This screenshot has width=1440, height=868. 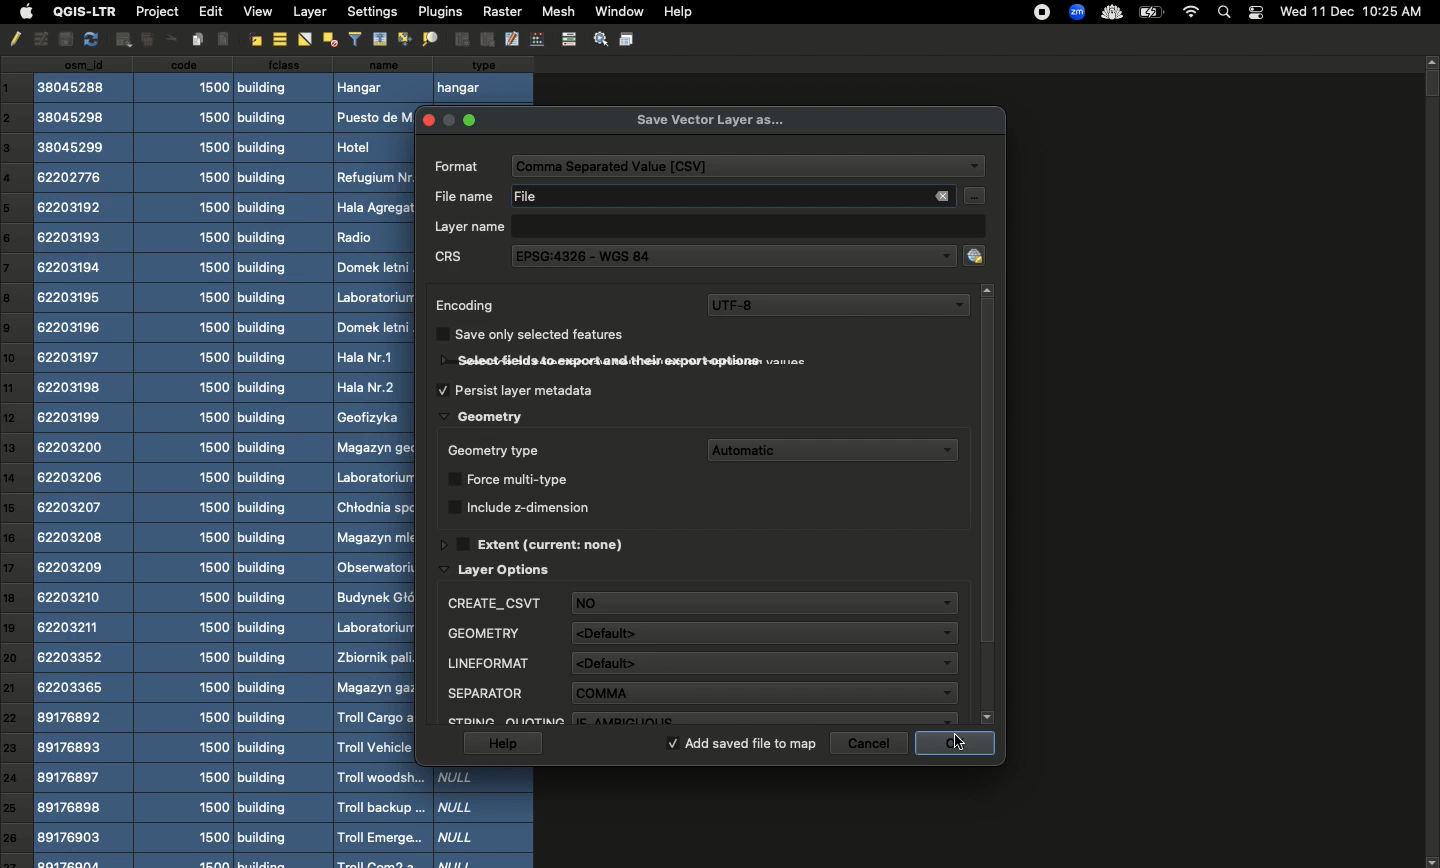 I want to click on Save, so click(x=628, y=39).